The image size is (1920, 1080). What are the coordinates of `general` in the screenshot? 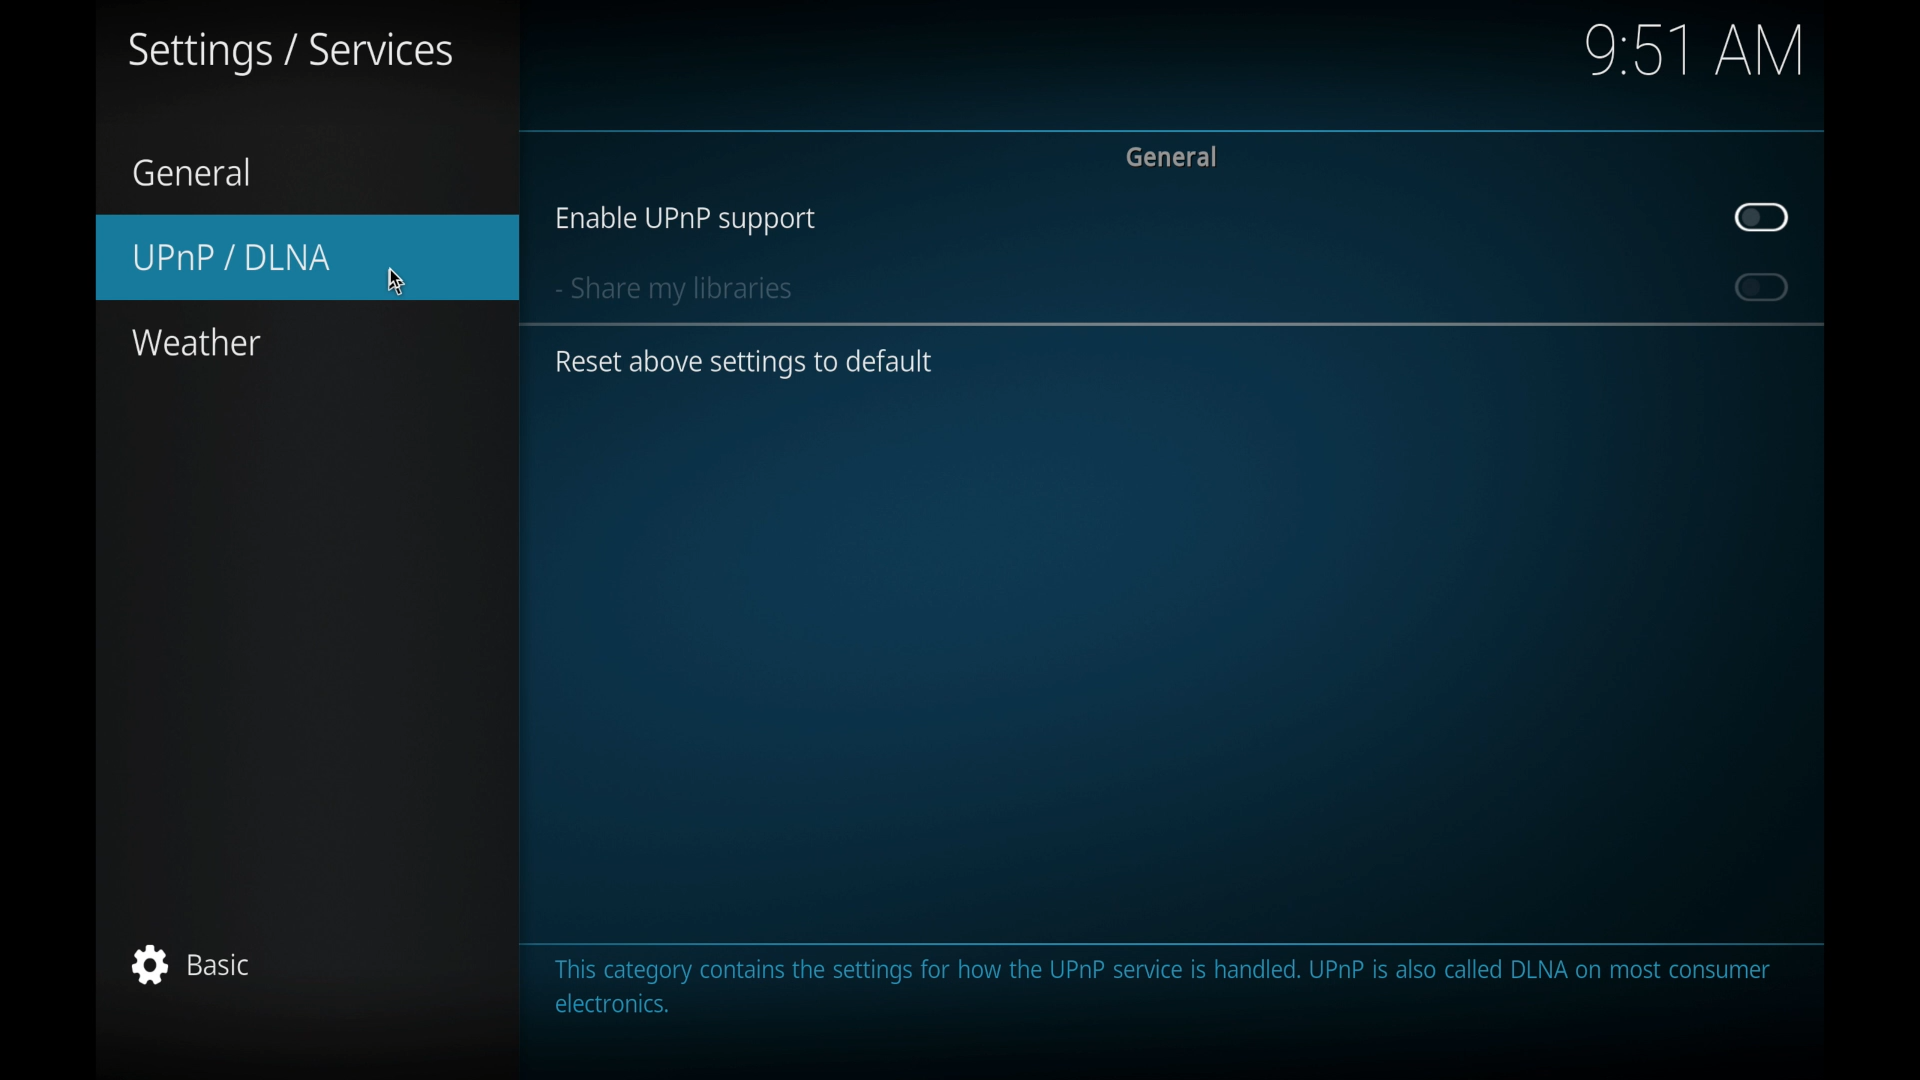 It's located at (1172, 157).